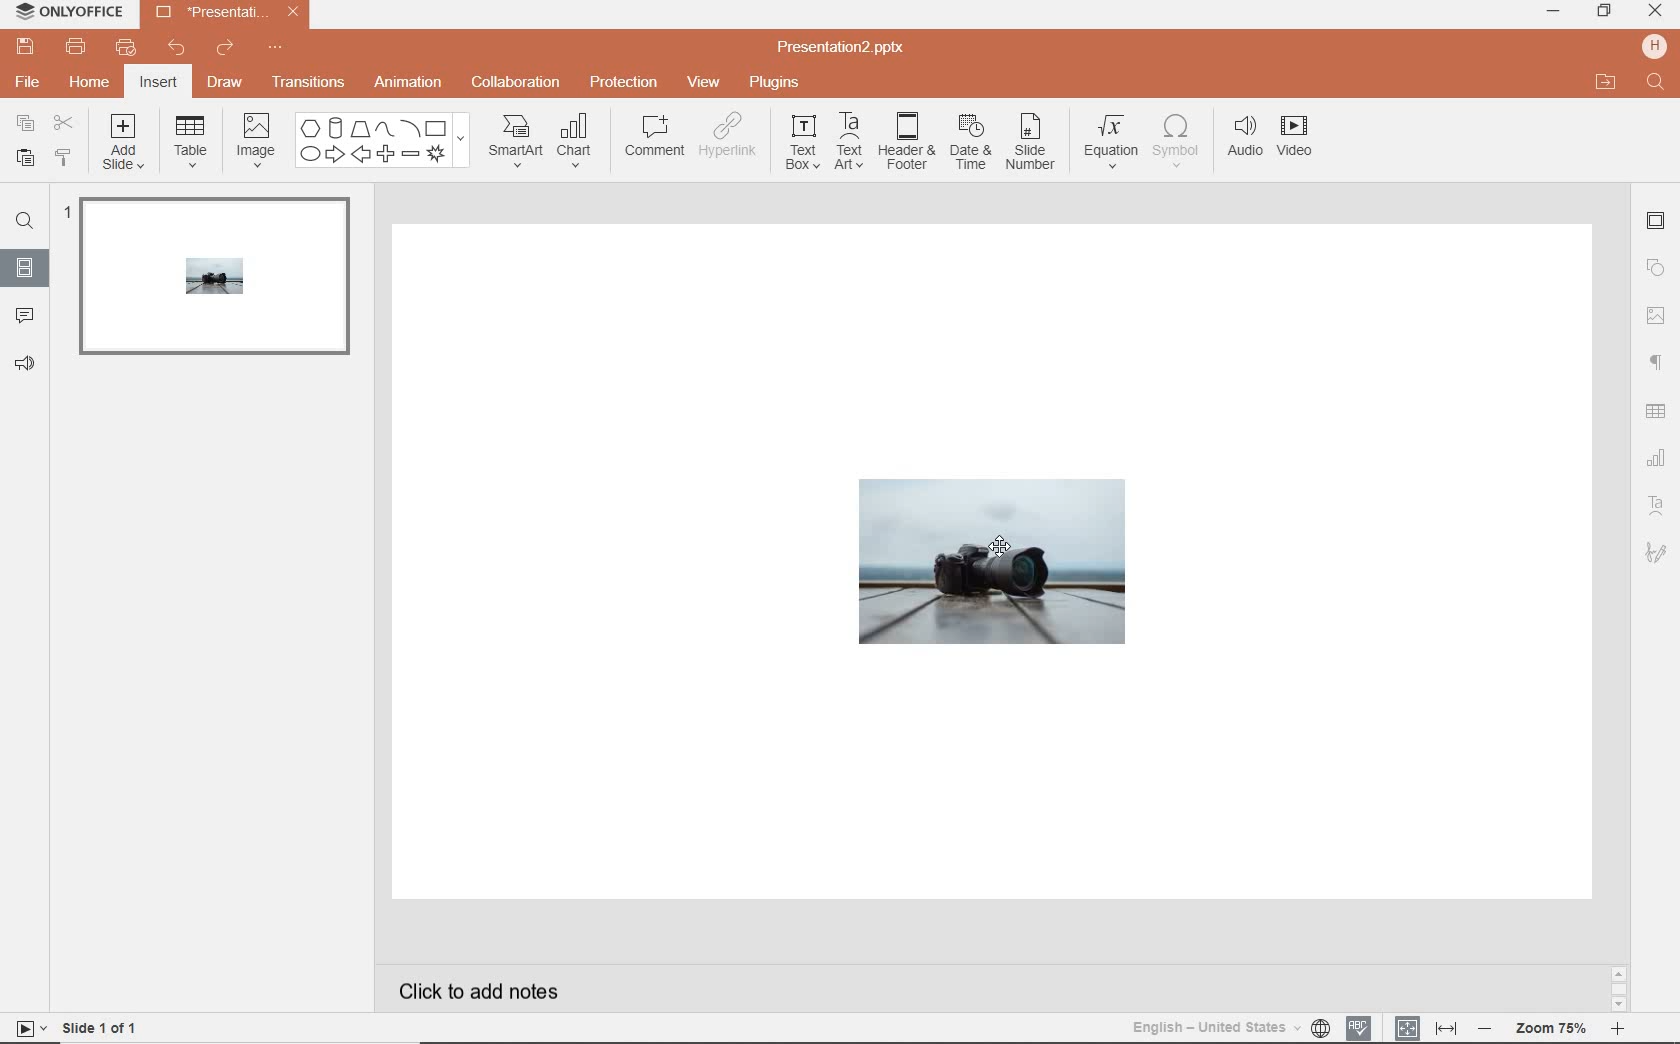 The image size is (1680, 1044). Describe the element at coordinates (1656, 553) in the screenshot. I see `signature` at that location.